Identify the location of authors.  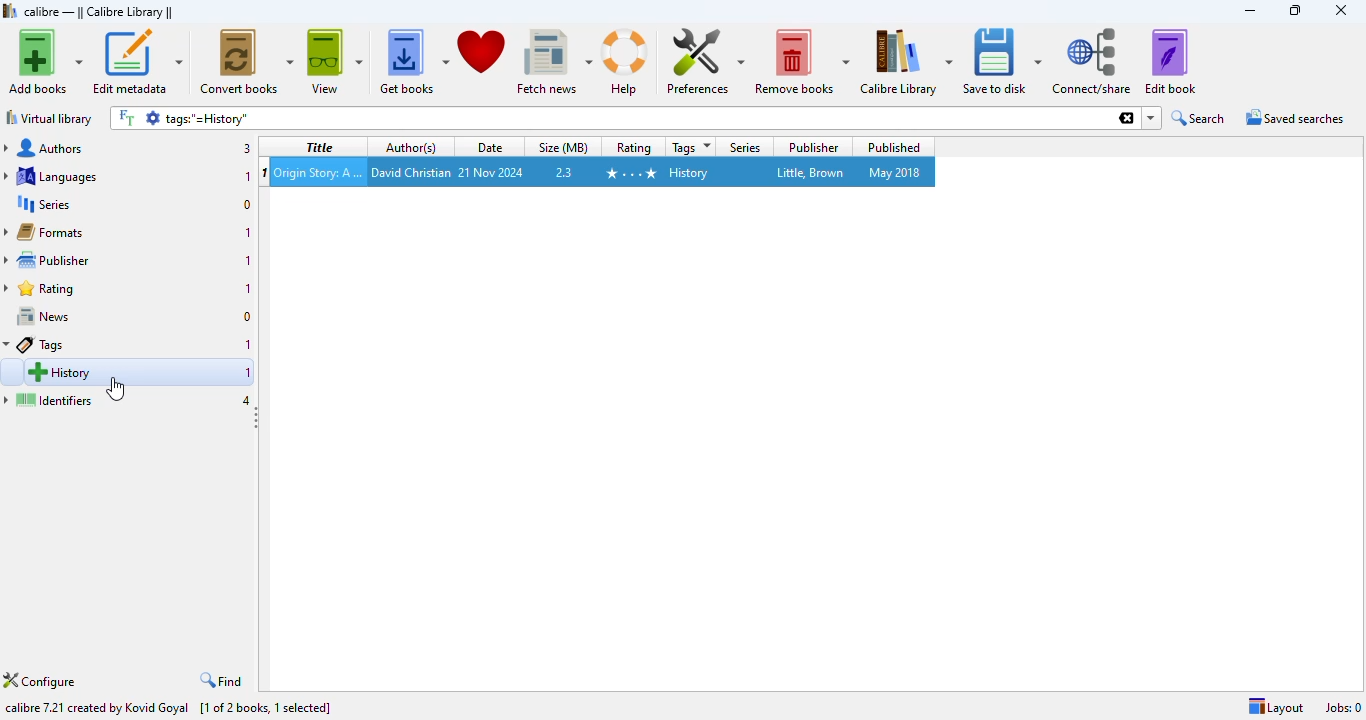
(46, 147).